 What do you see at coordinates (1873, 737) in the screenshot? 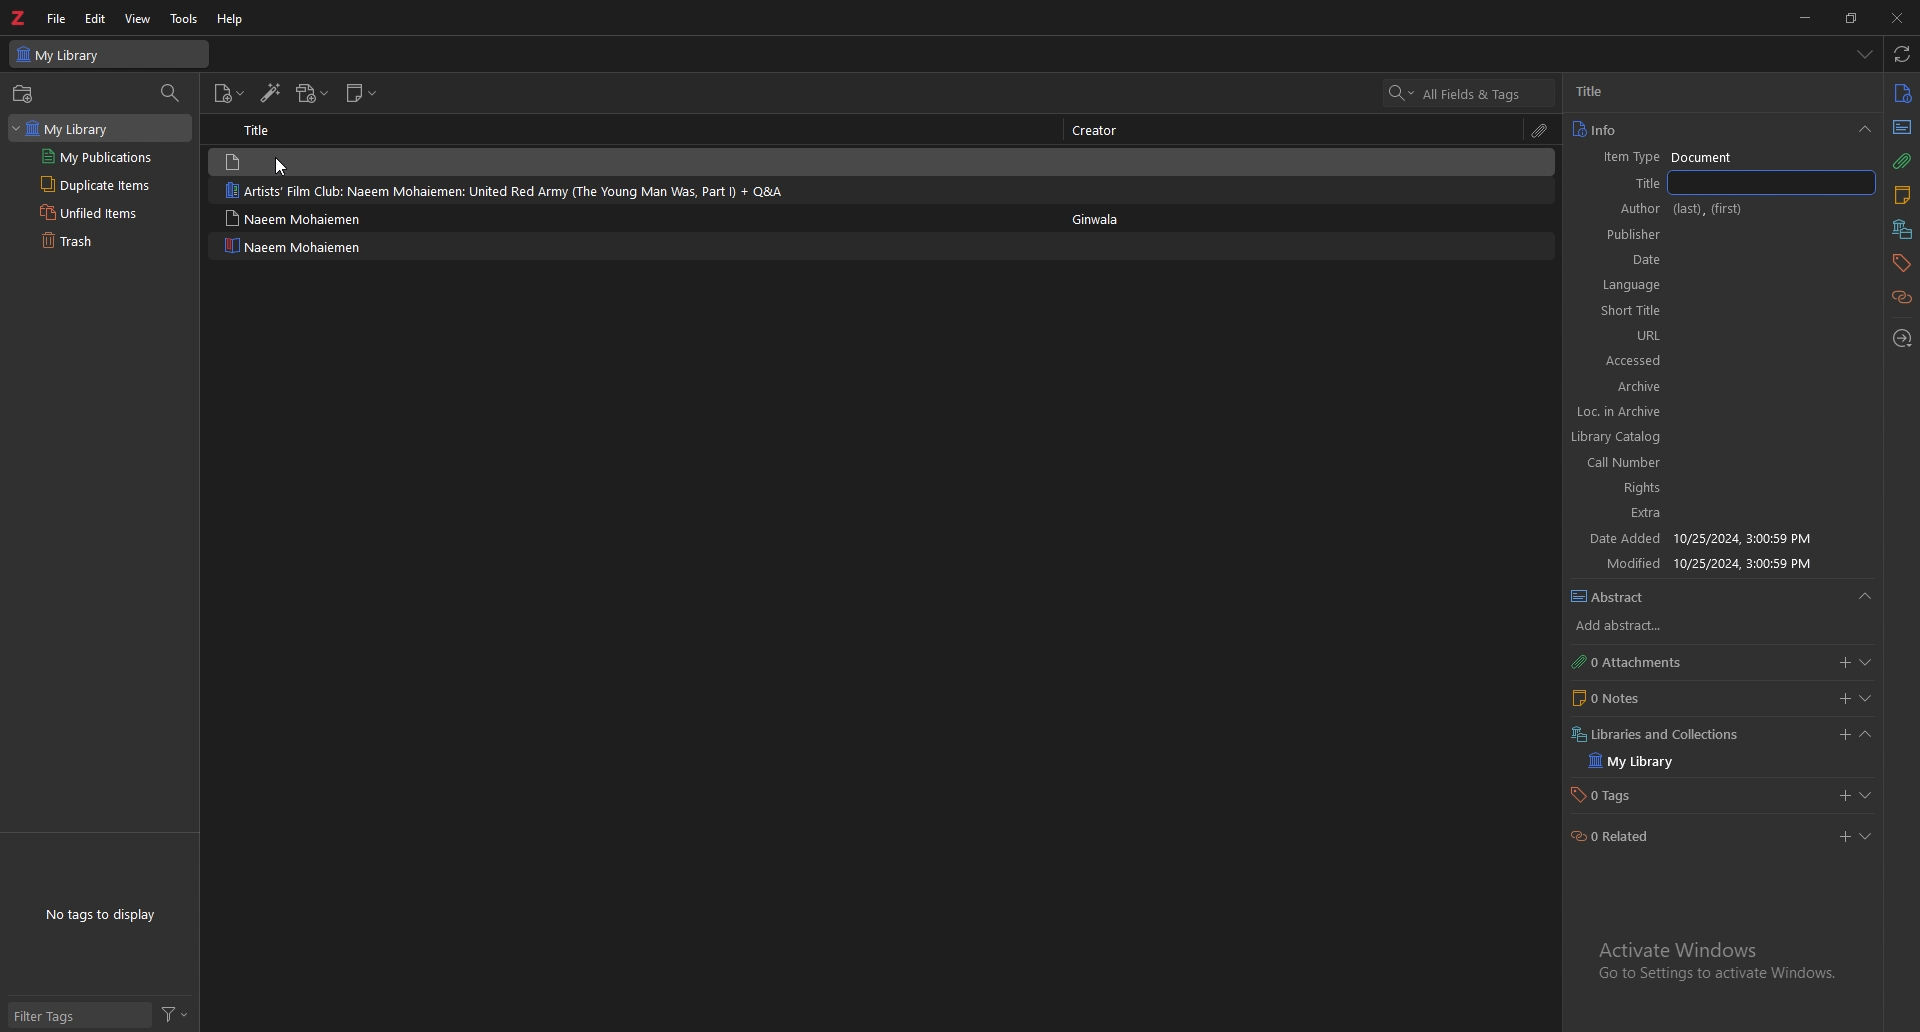
I see `expand section` at bounding box center [1873, 737].